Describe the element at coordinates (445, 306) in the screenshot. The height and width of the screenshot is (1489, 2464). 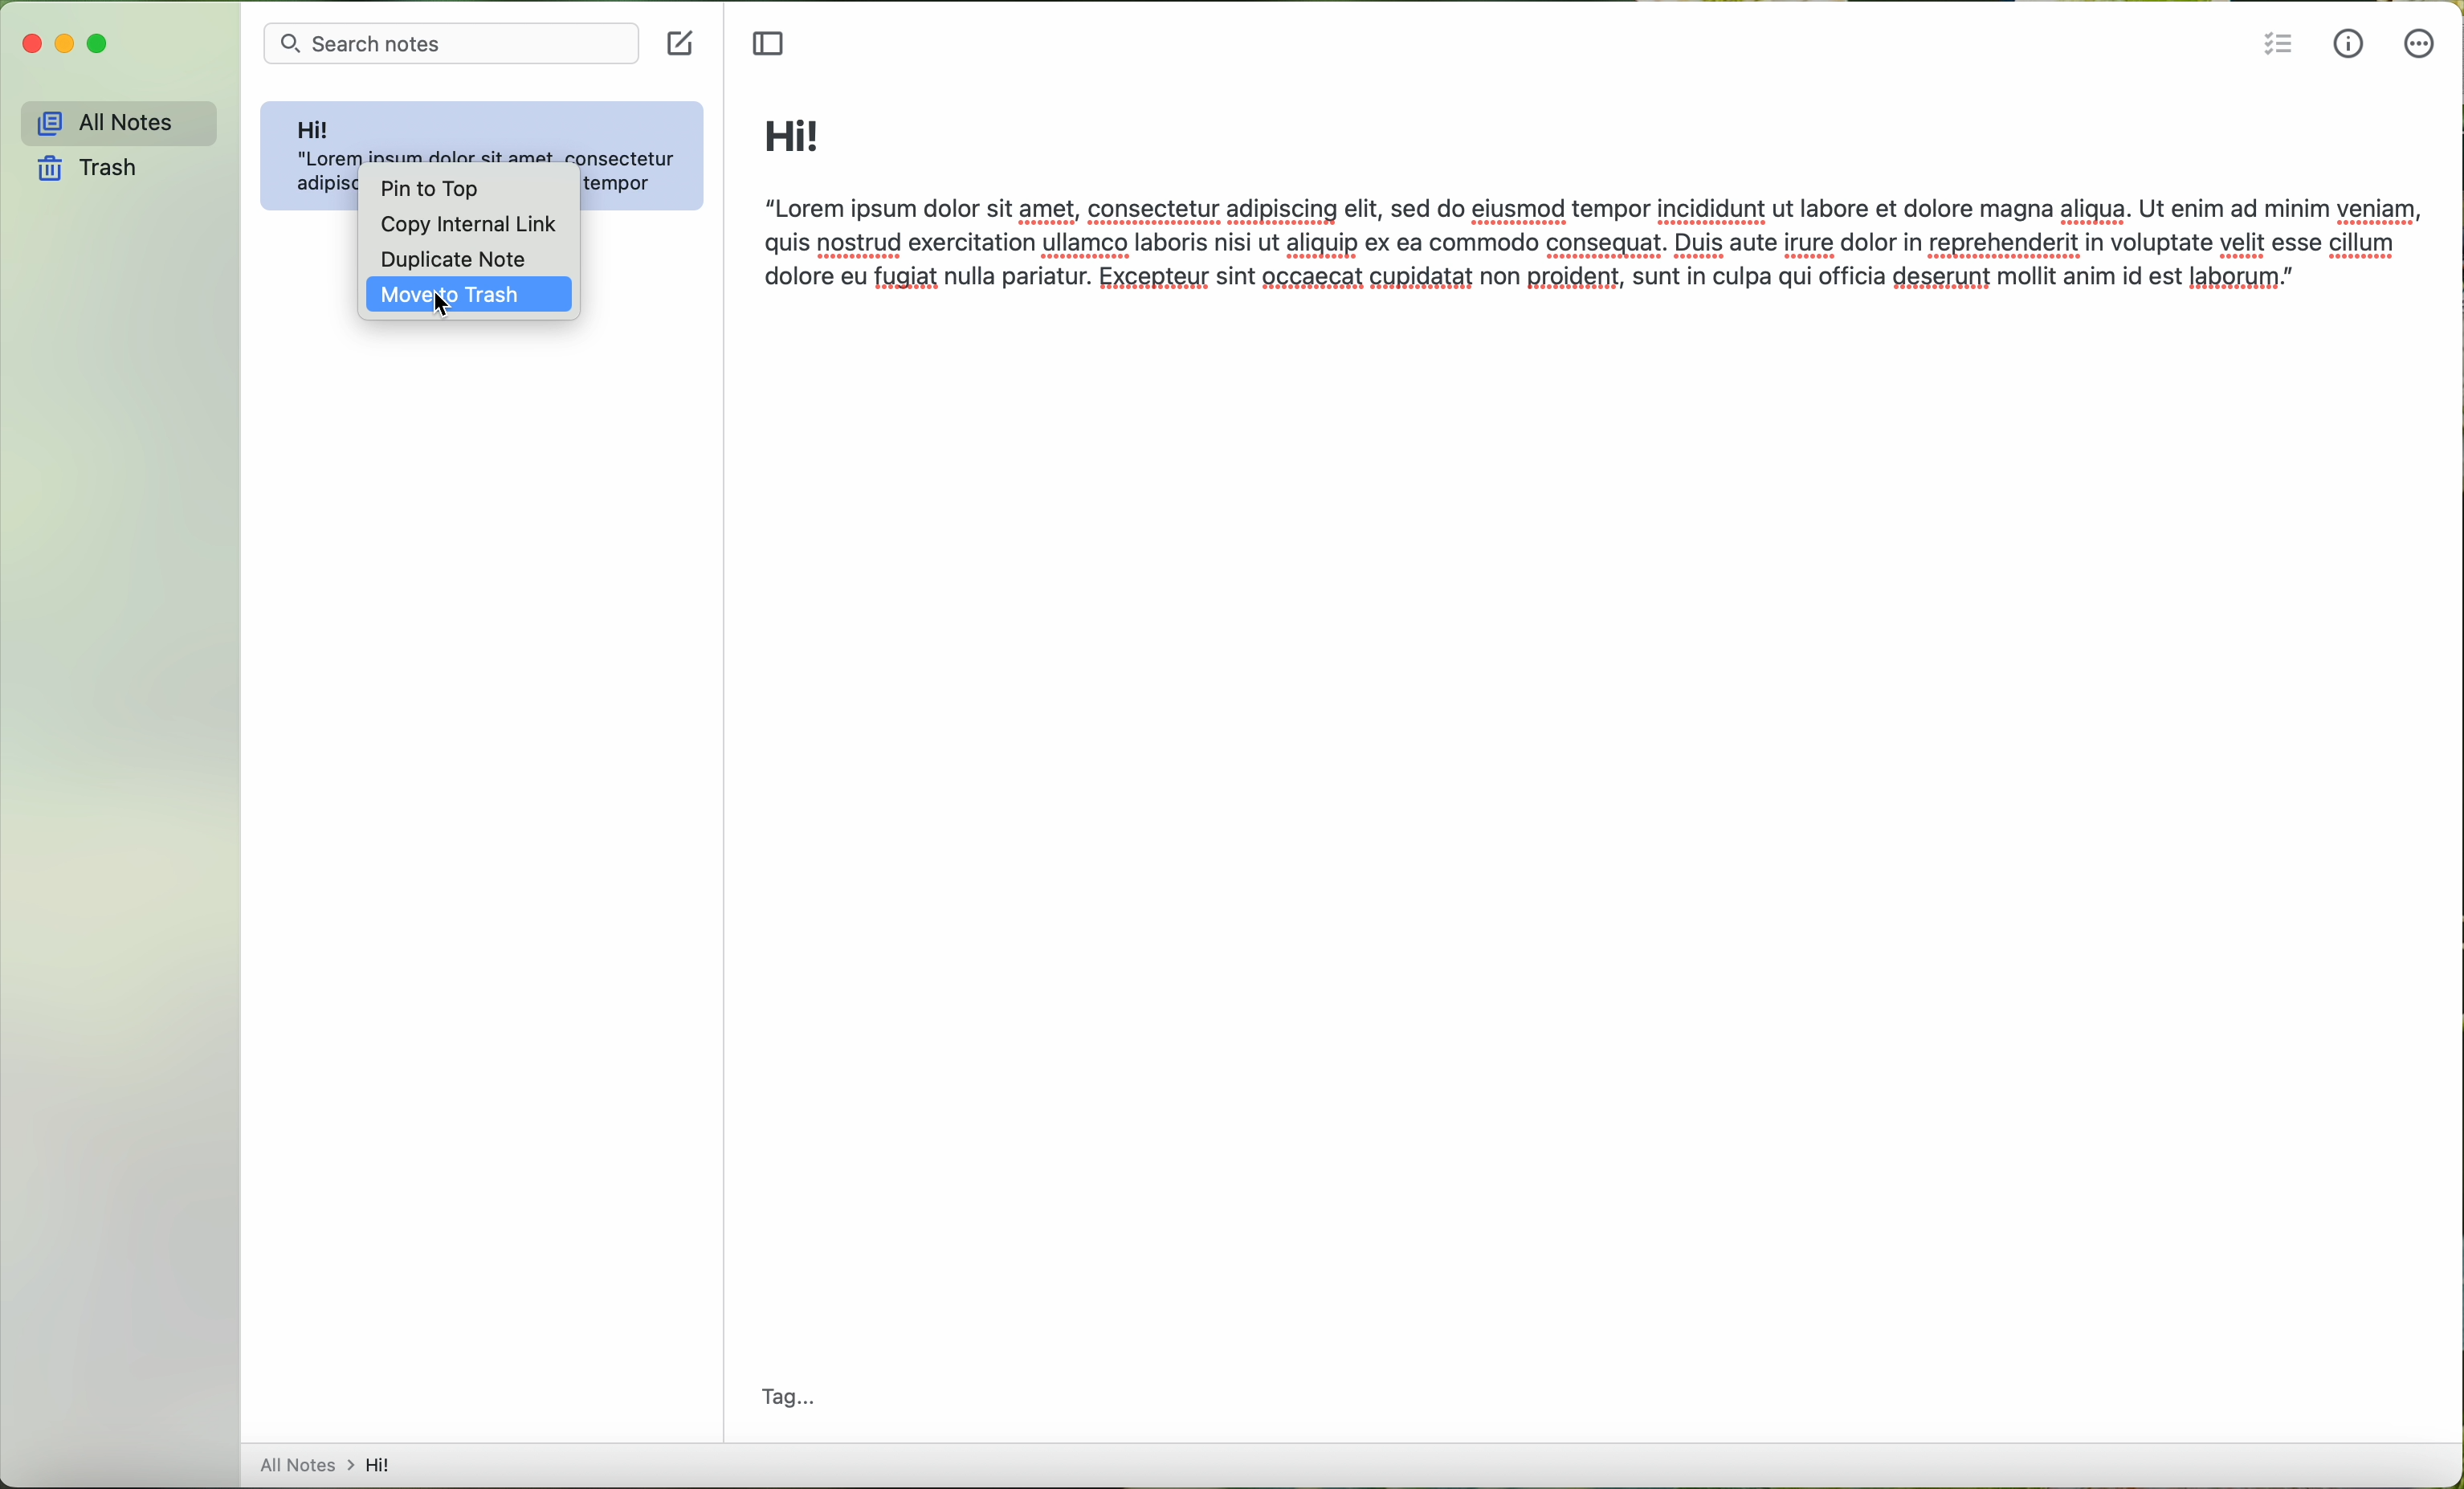
I see `cursor` at that location.